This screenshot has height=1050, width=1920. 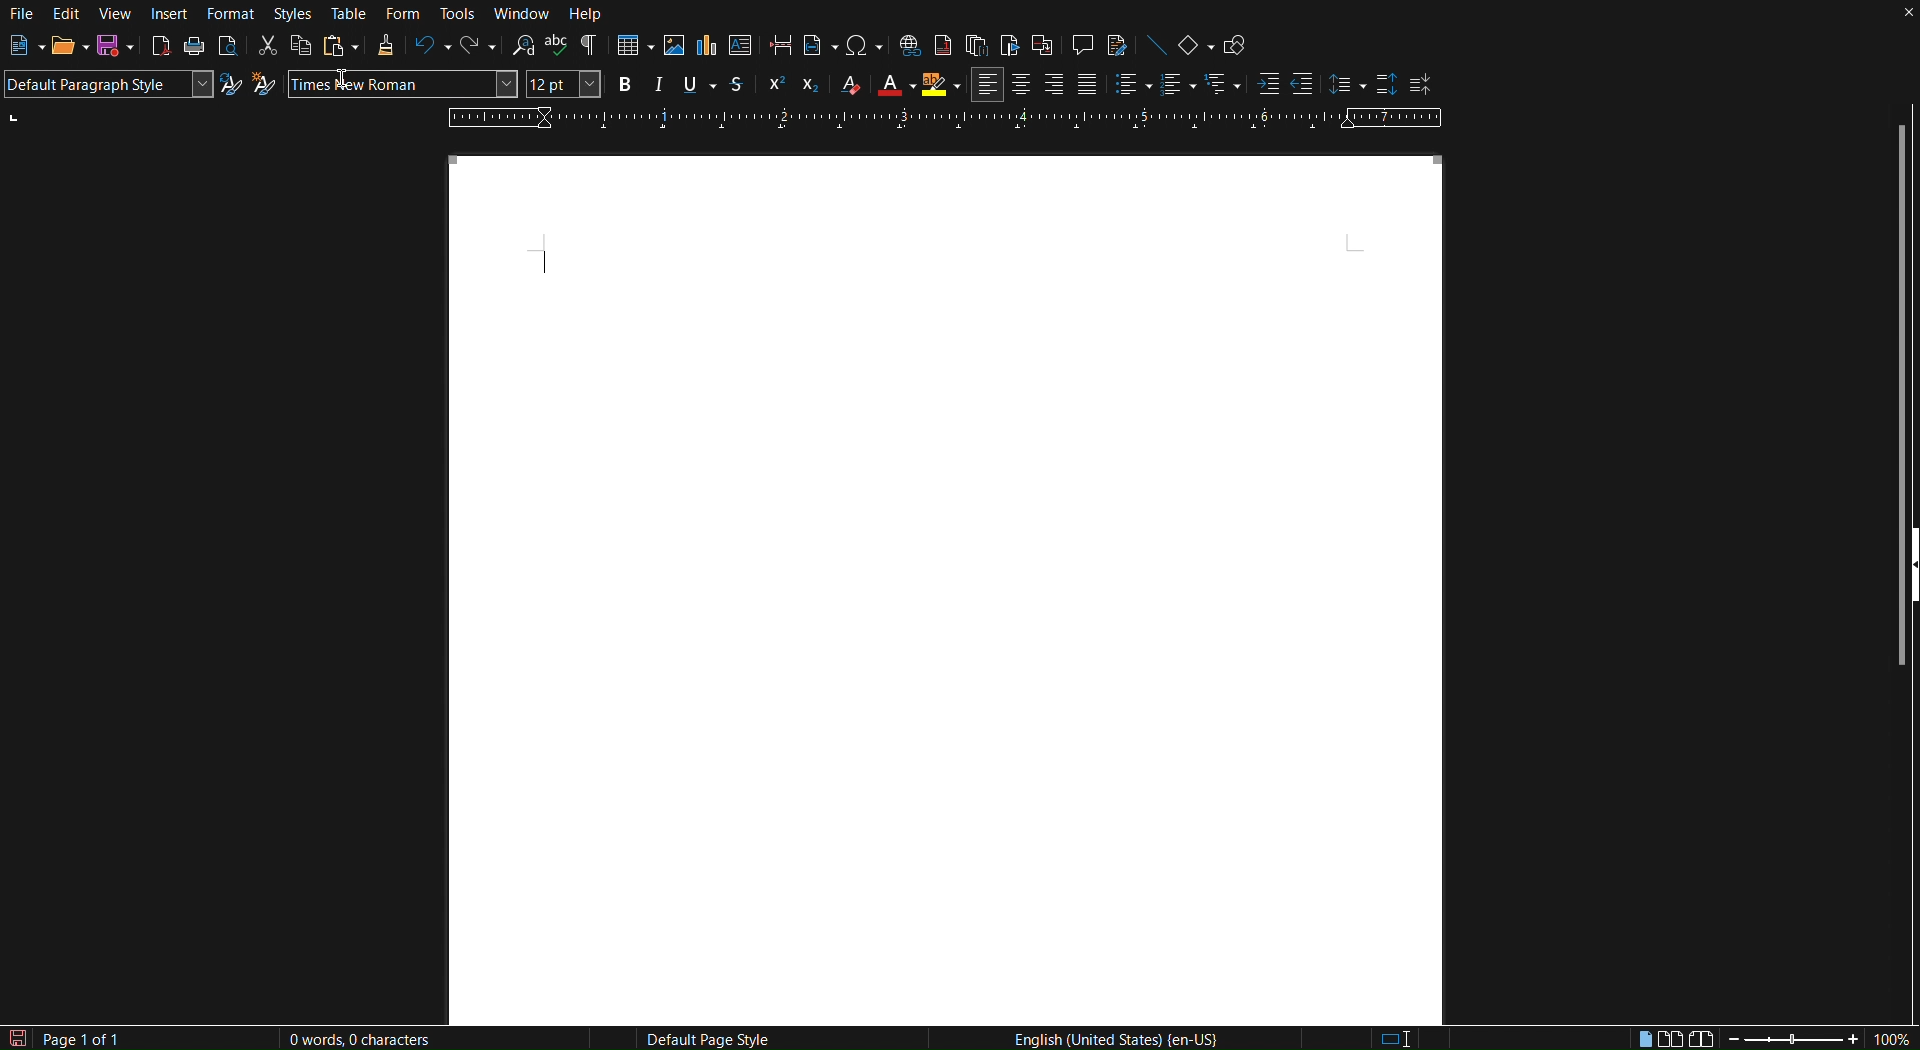 I want to click on Subscript, so click(x=813, y=84).